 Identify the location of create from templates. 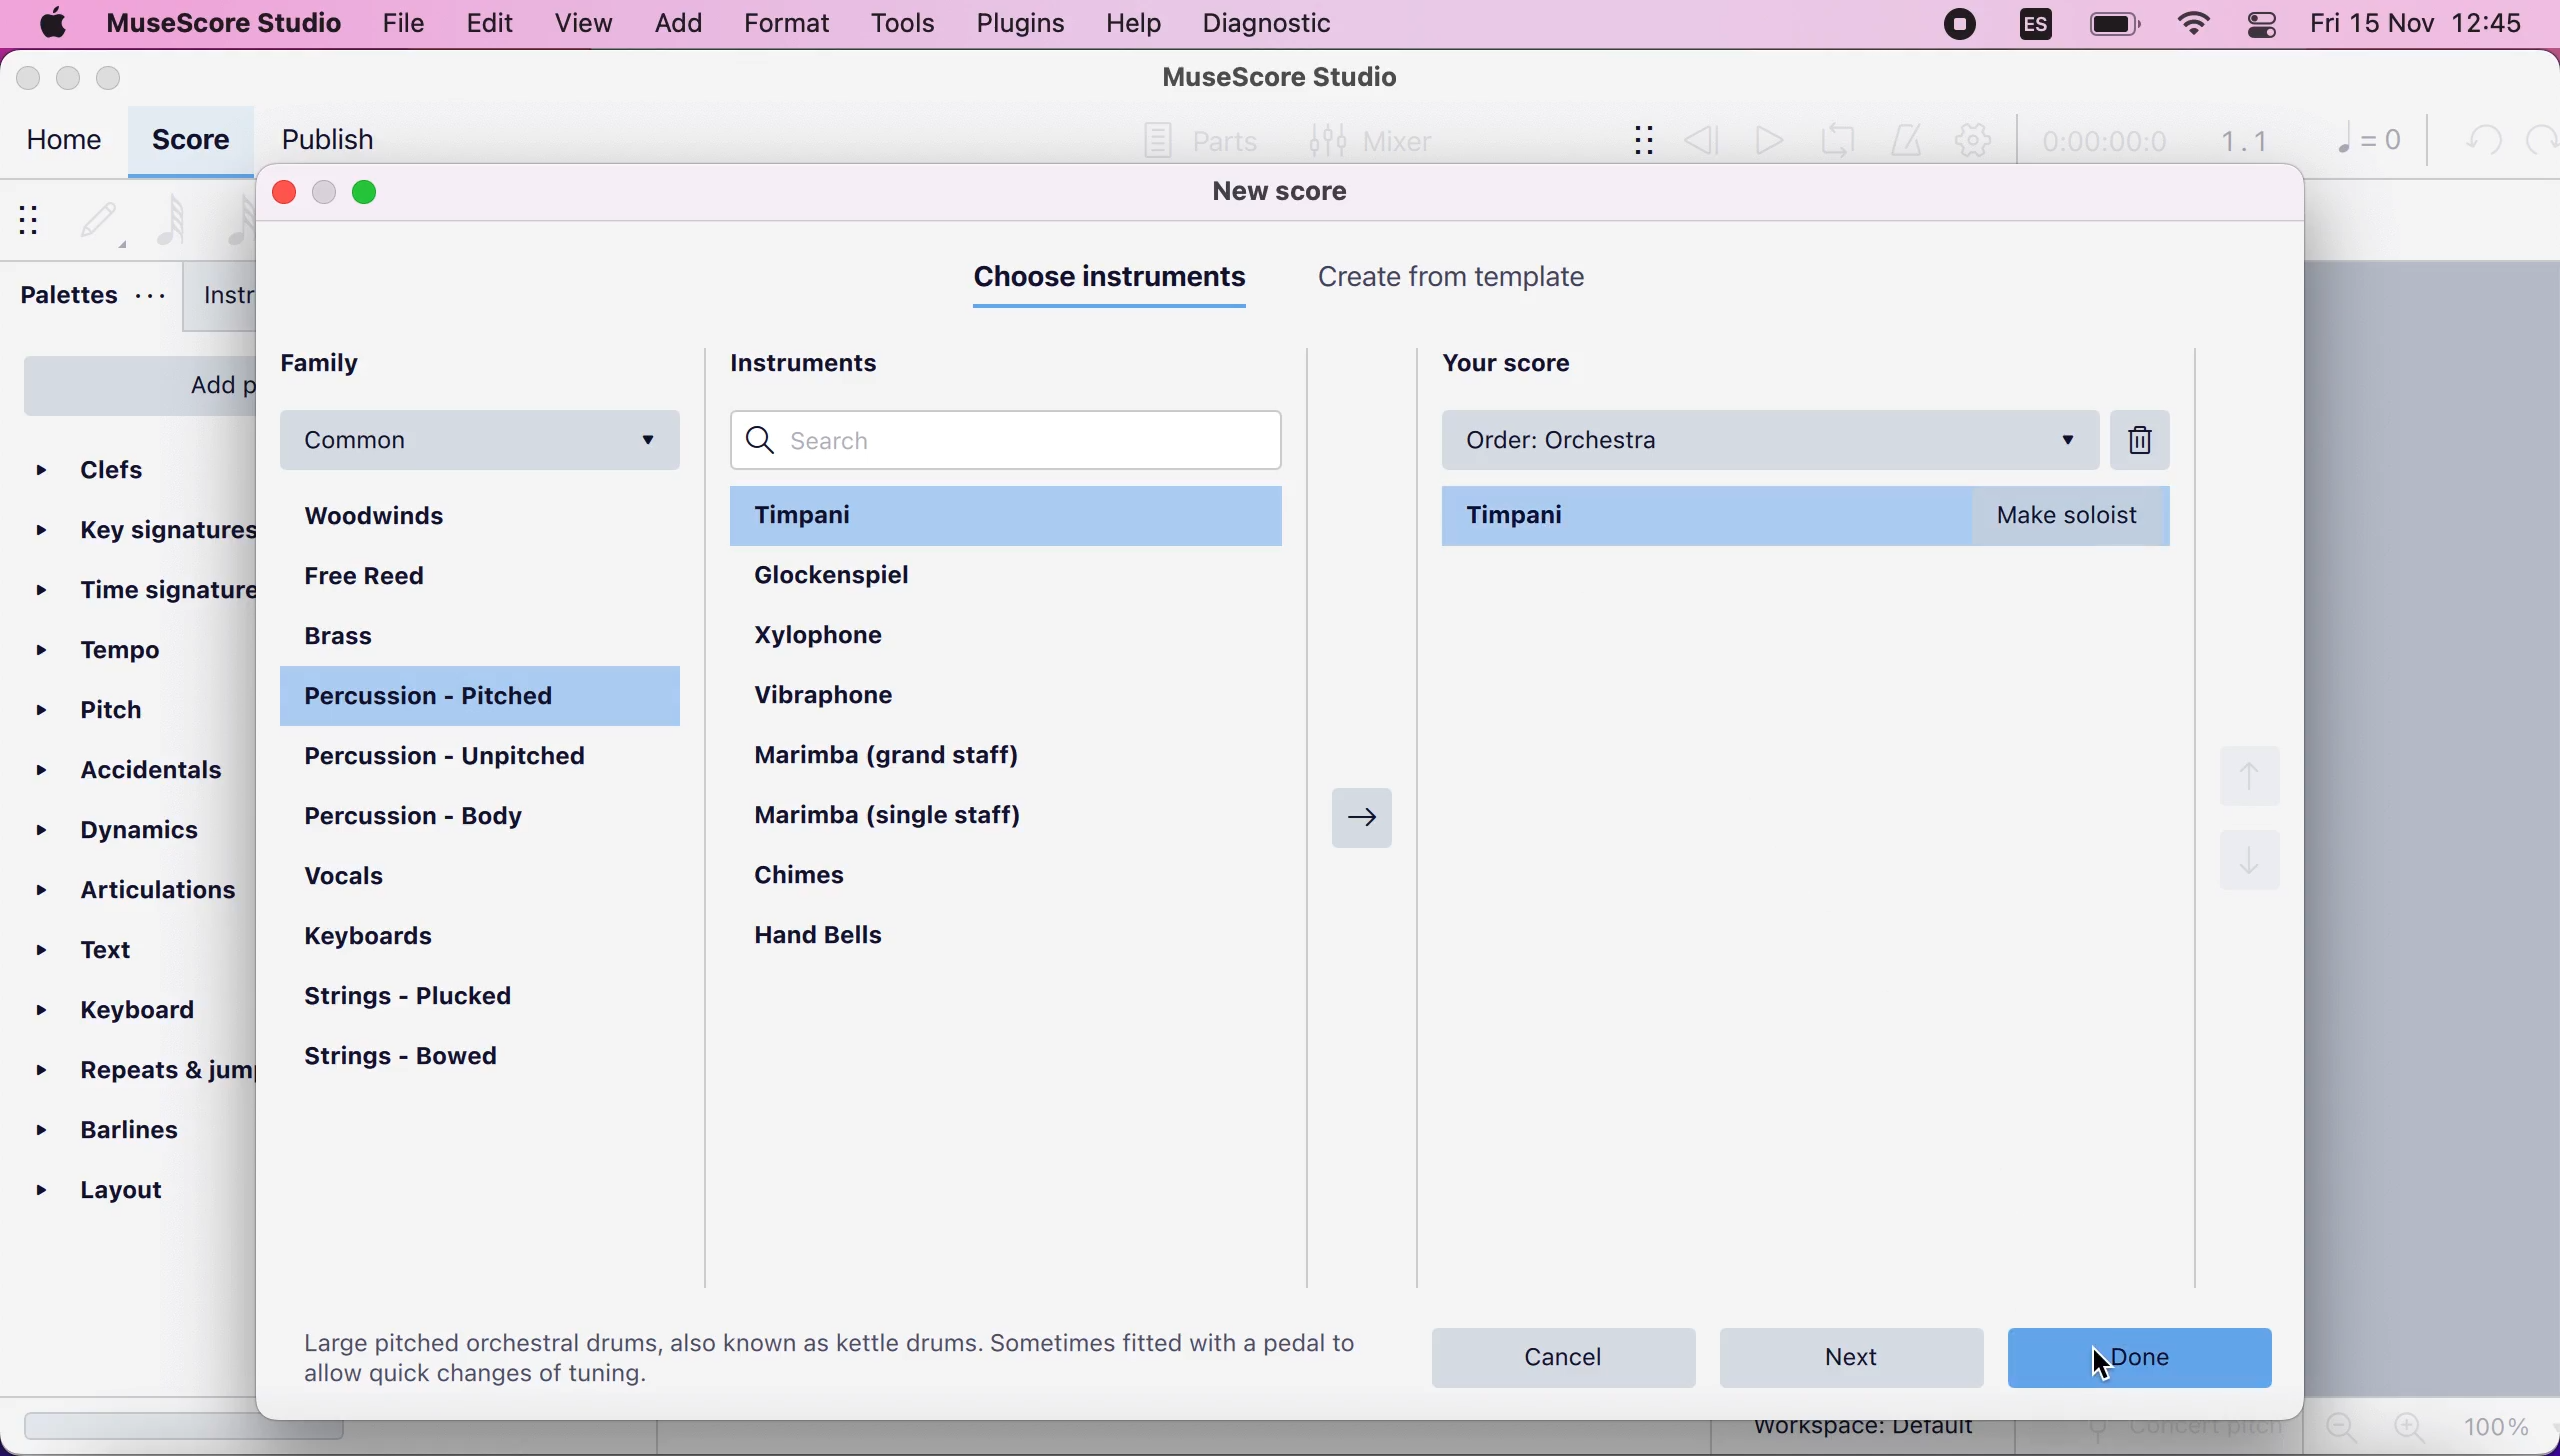
(1498, 277).